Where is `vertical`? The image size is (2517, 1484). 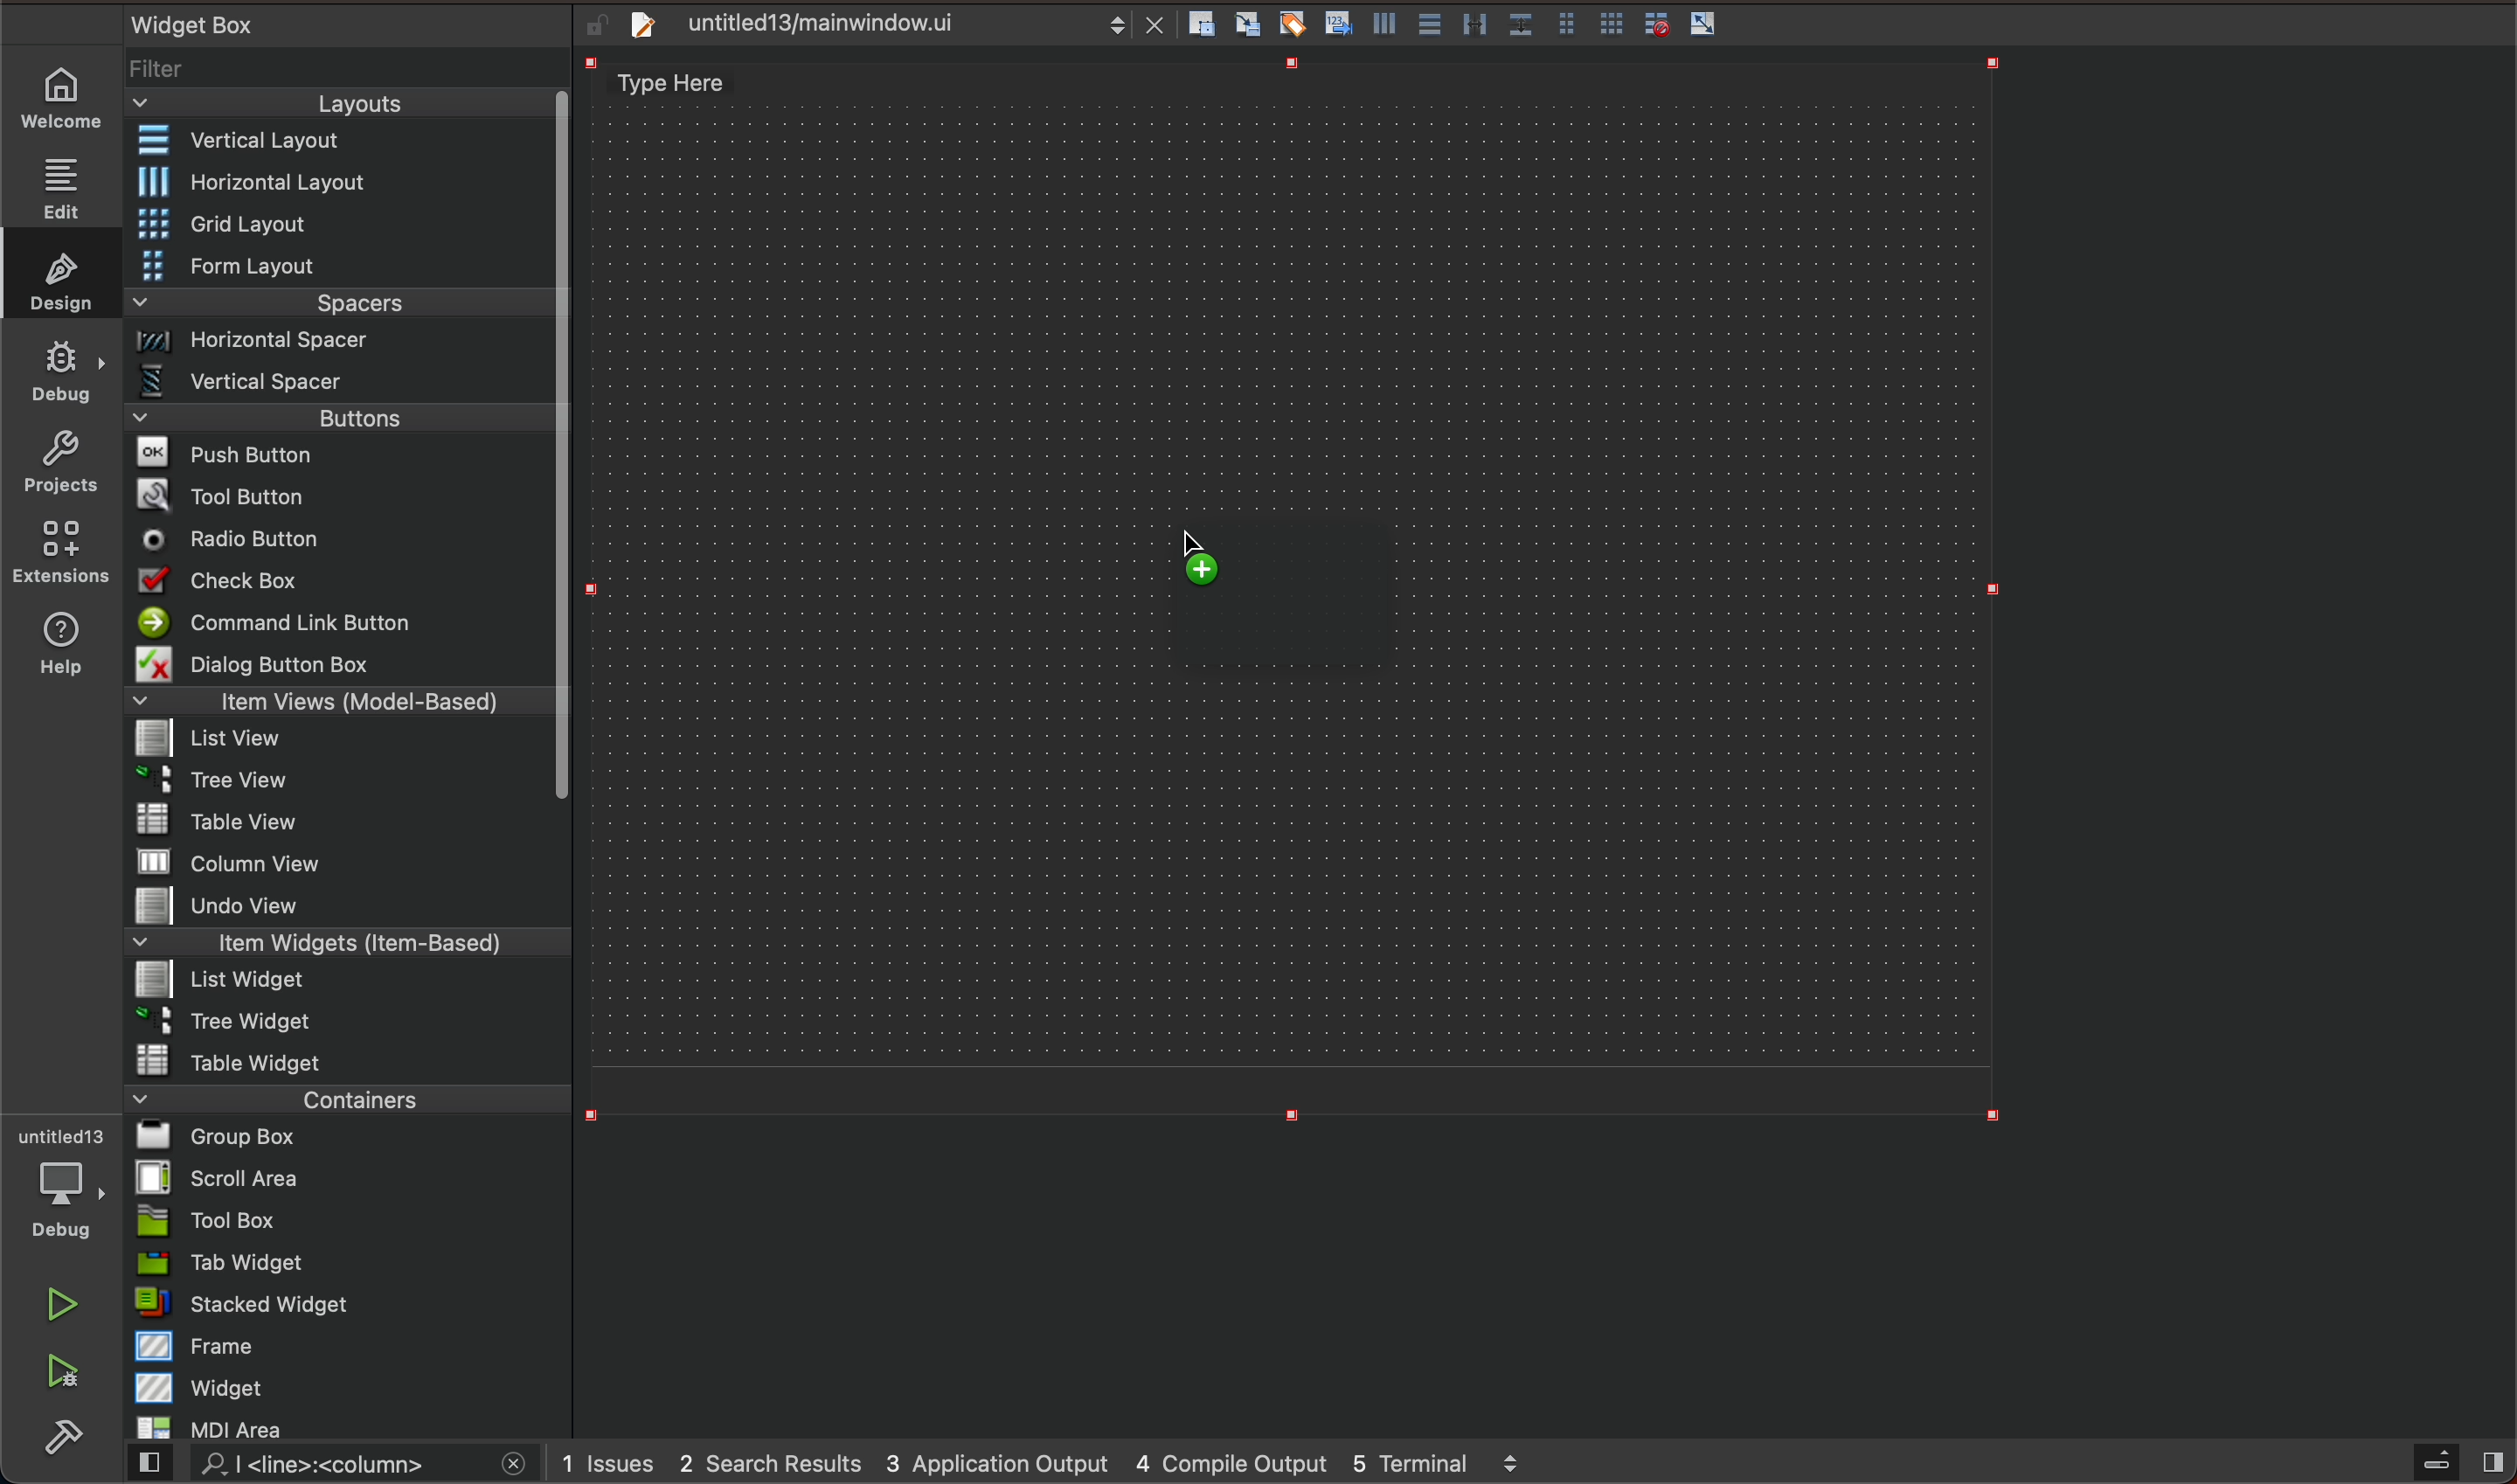
vertical is located at coordinates (1389, 24).